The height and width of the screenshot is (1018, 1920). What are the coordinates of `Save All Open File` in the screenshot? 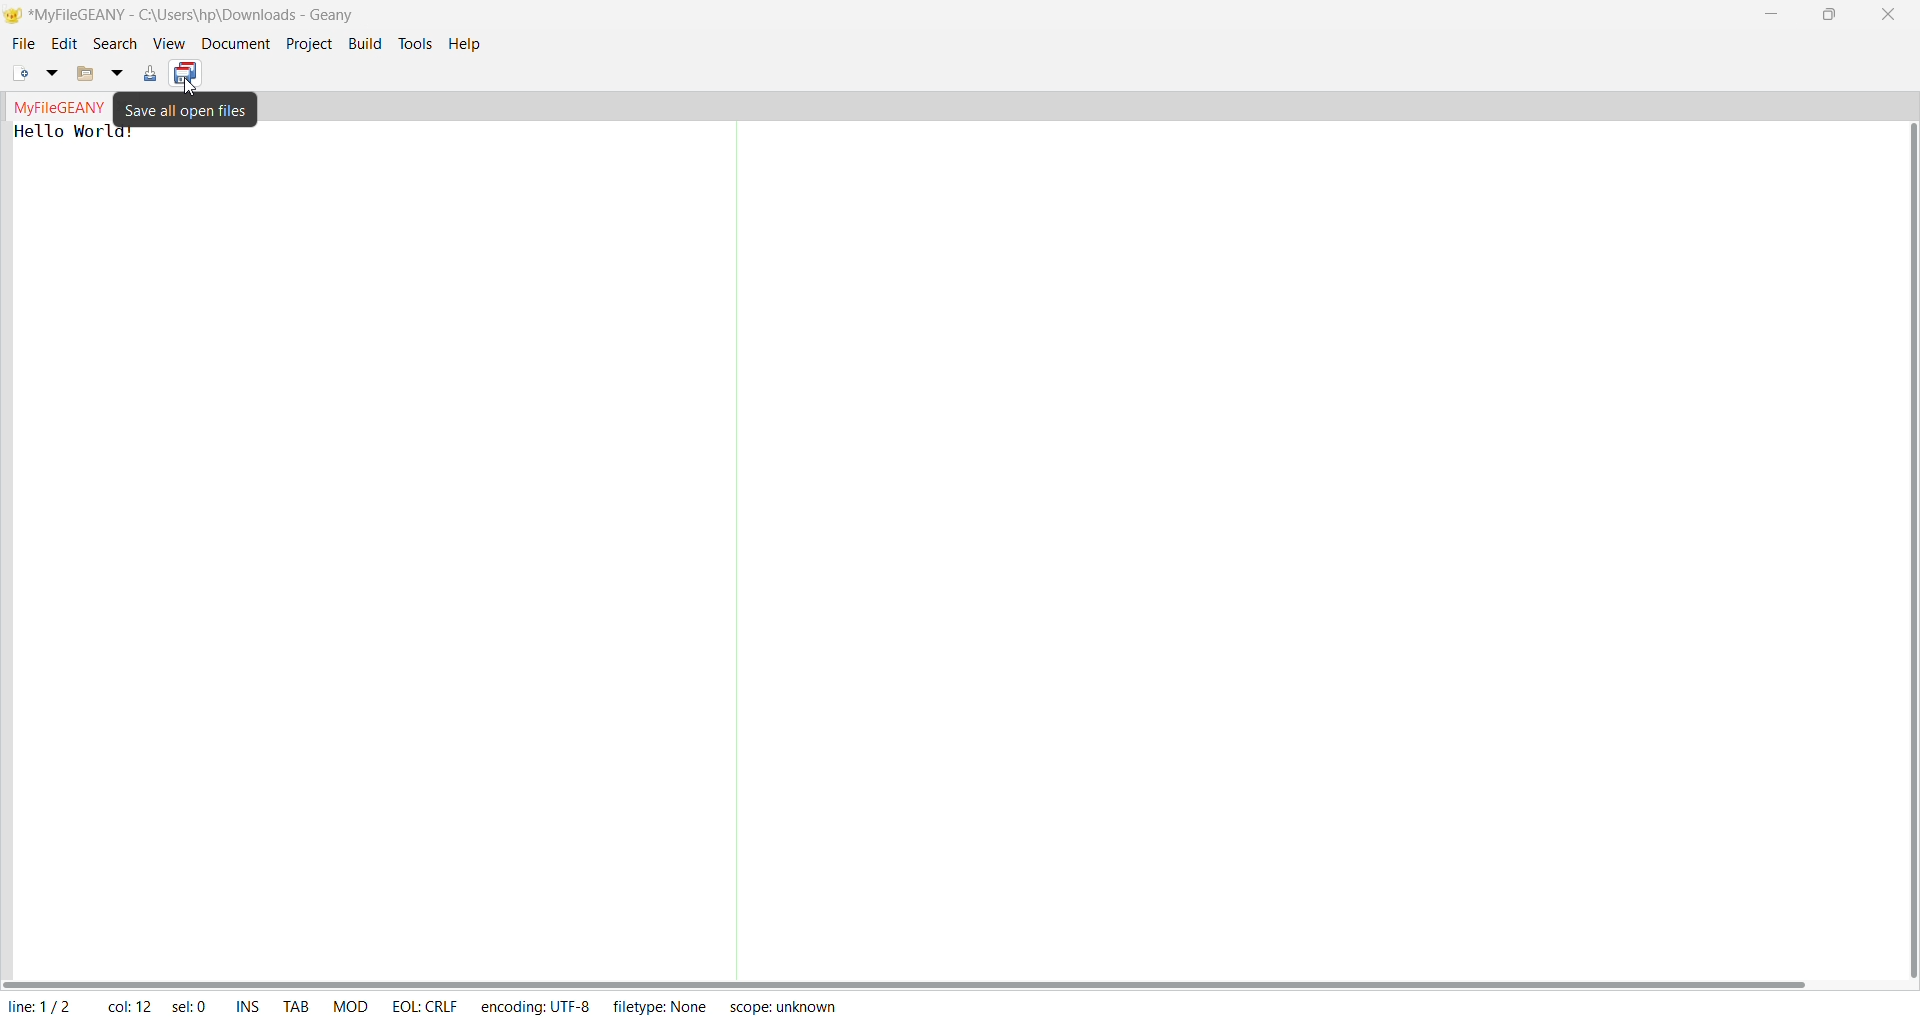 It's located at (188, 73).